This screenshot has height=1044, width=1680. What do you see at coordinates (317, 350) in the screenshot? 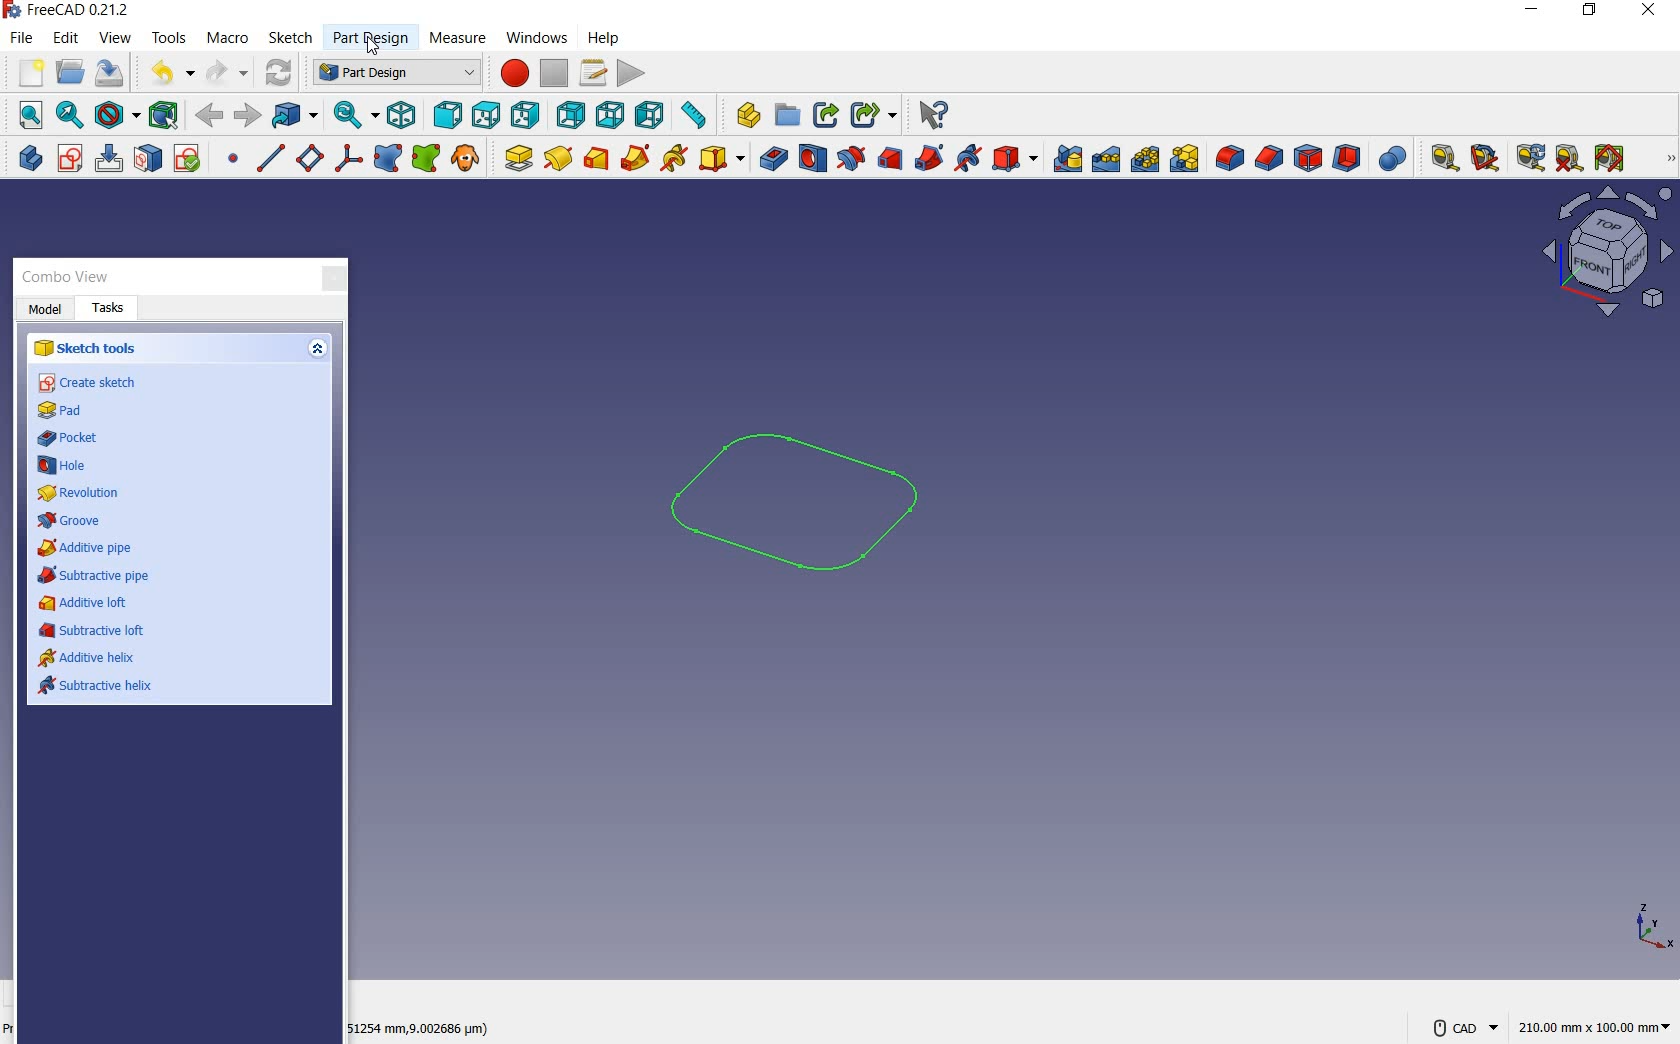
I see `Up` at bounding box center [317, 350].